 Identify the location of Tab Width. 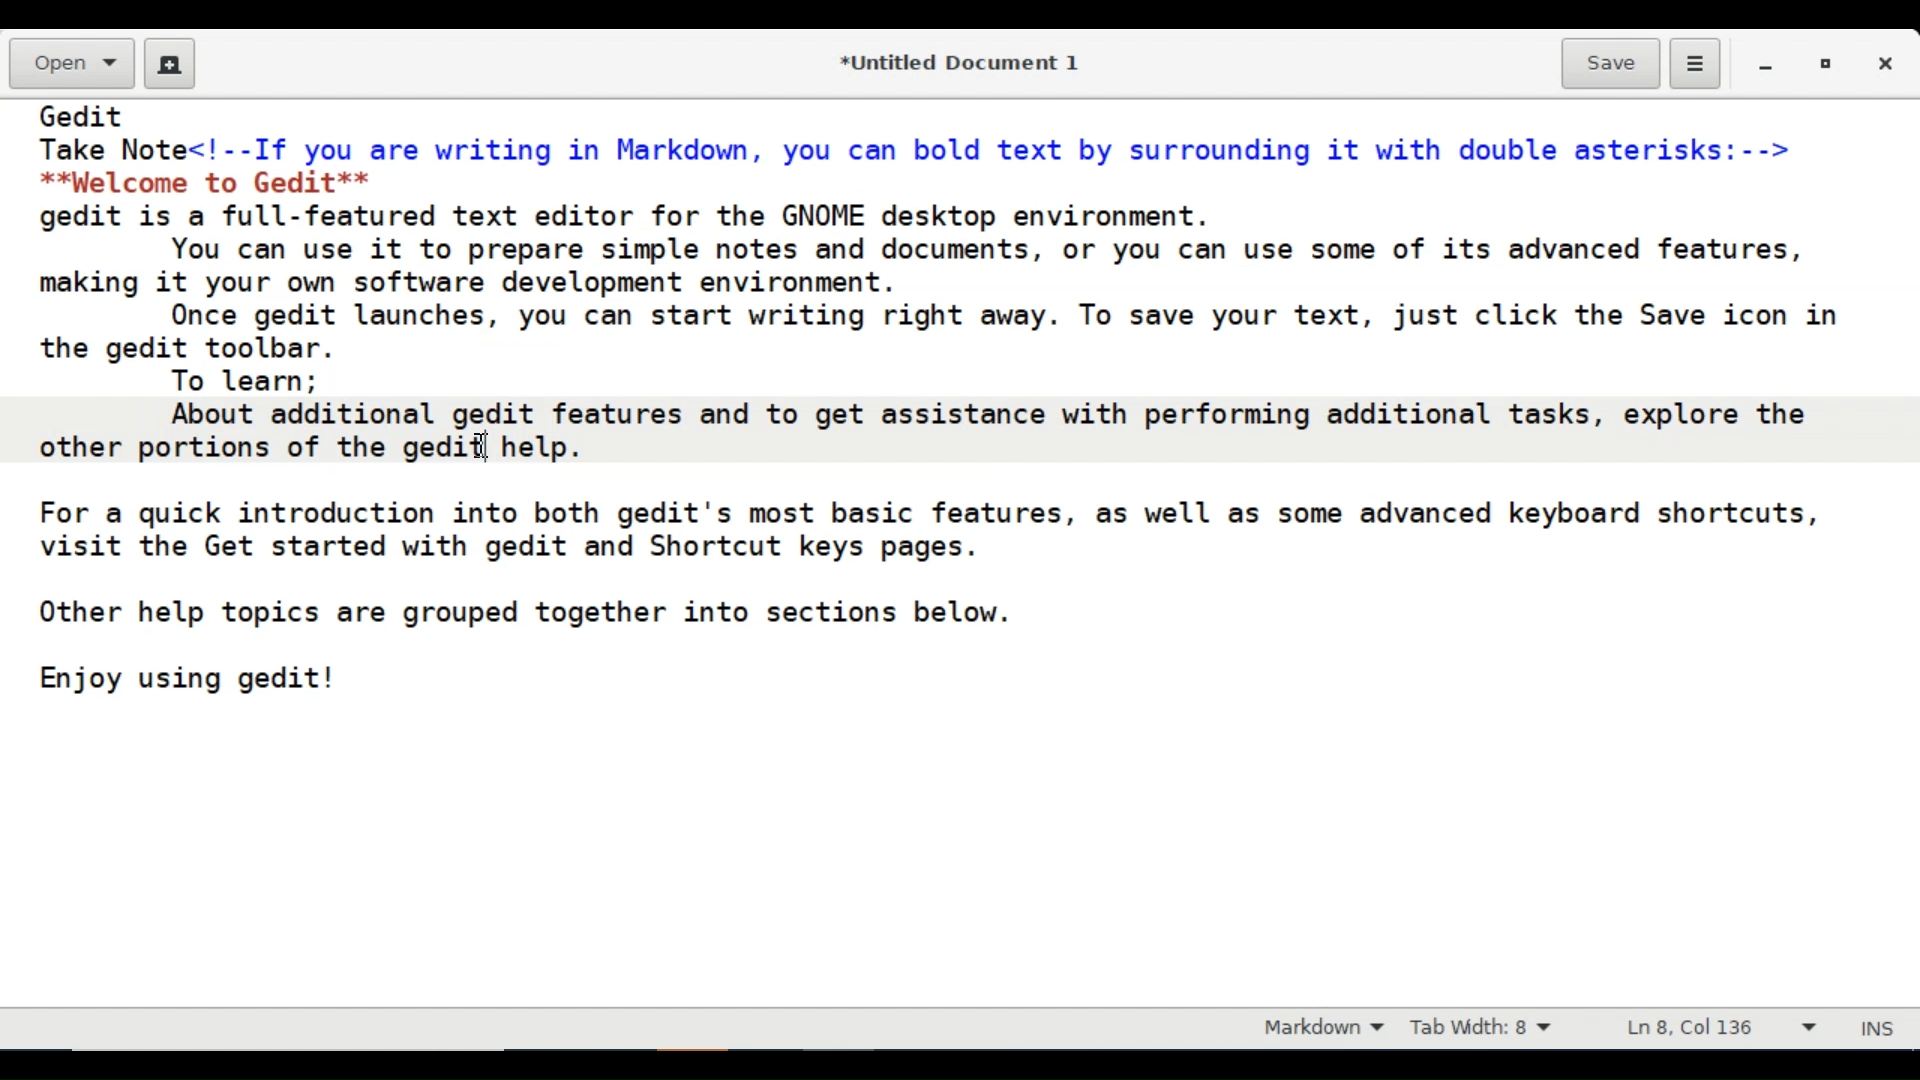
(1495, 1029).